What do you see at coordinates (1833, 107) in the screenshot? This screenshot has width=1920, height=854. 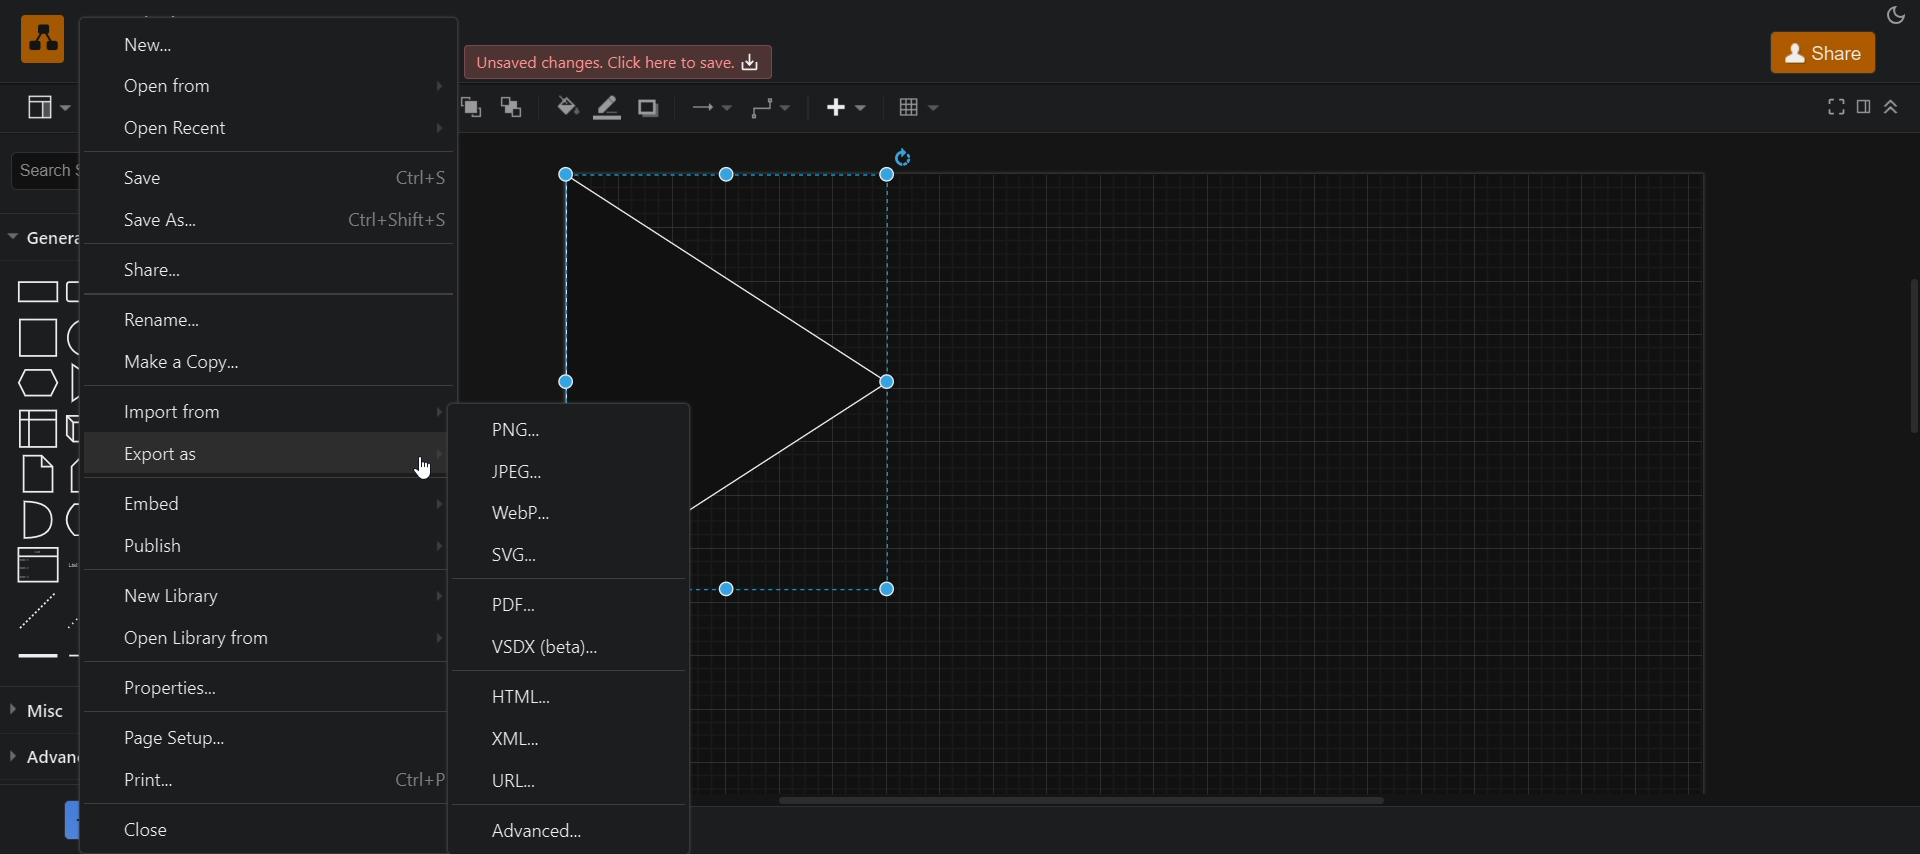 I see `full screen` at bounding box center [1833, 107].